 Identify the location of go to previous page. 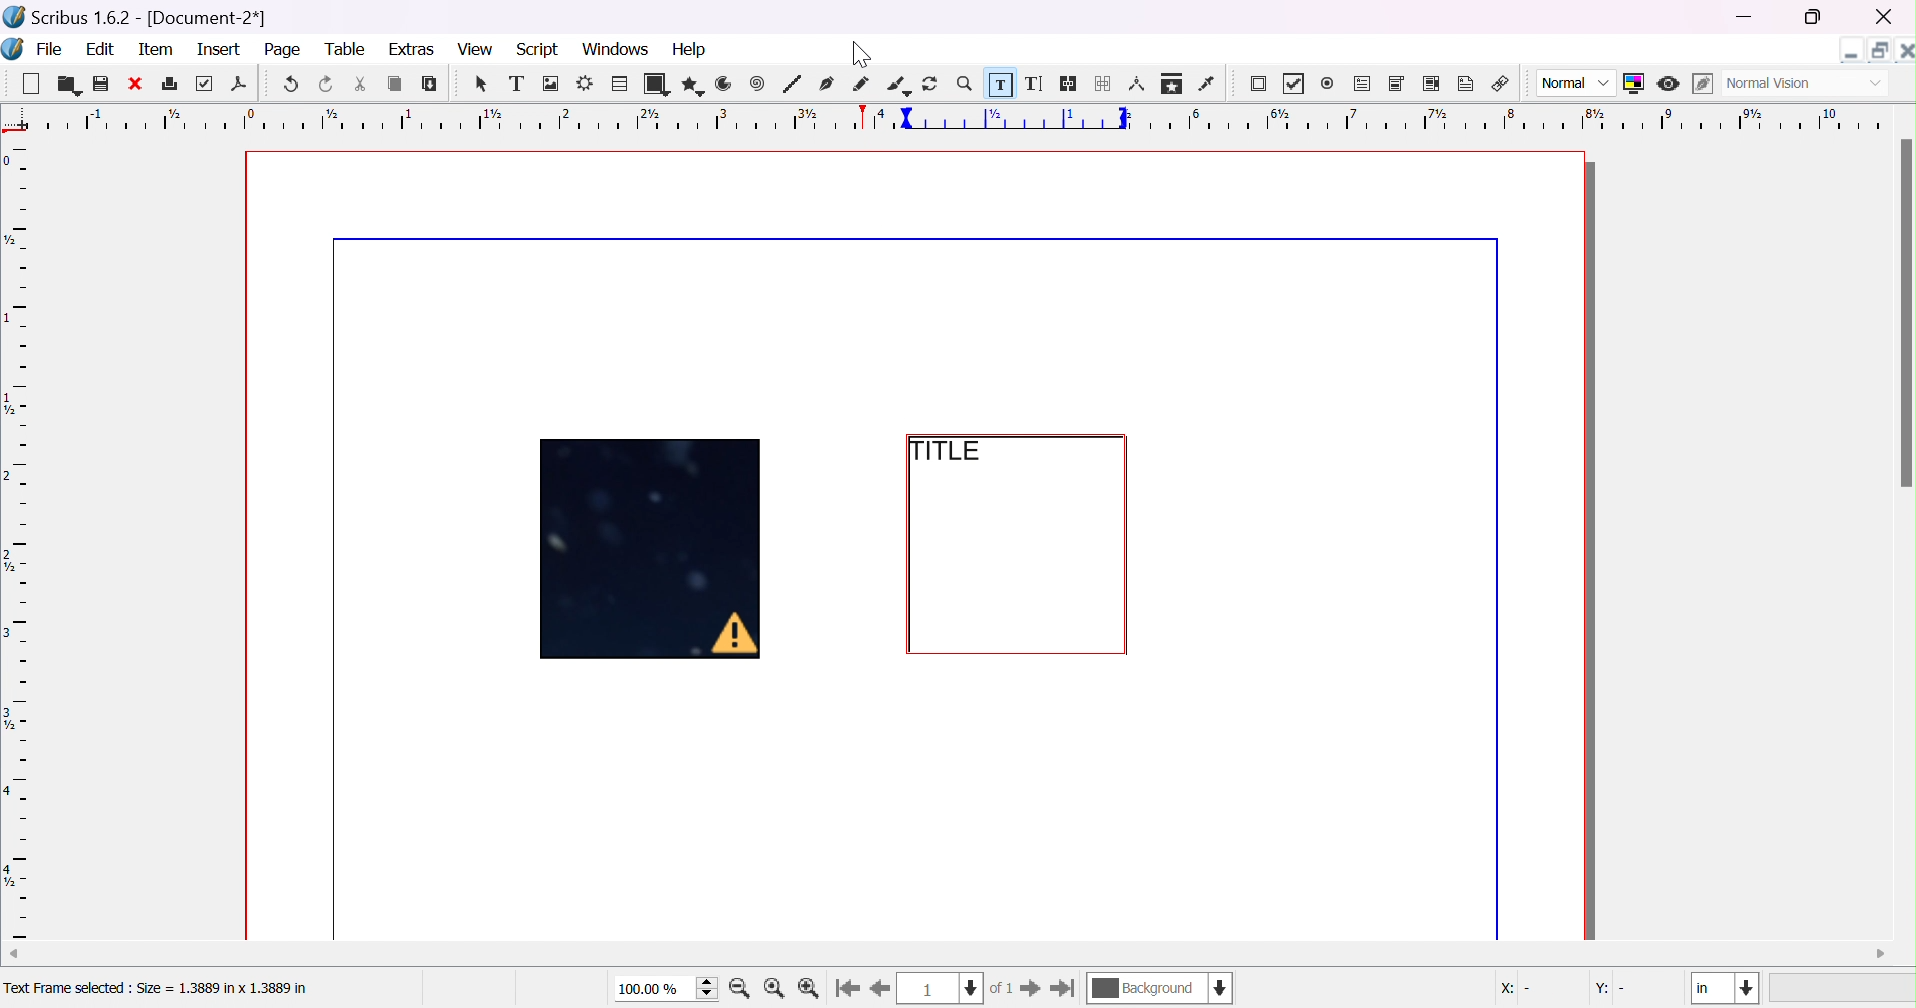
(878, 990).